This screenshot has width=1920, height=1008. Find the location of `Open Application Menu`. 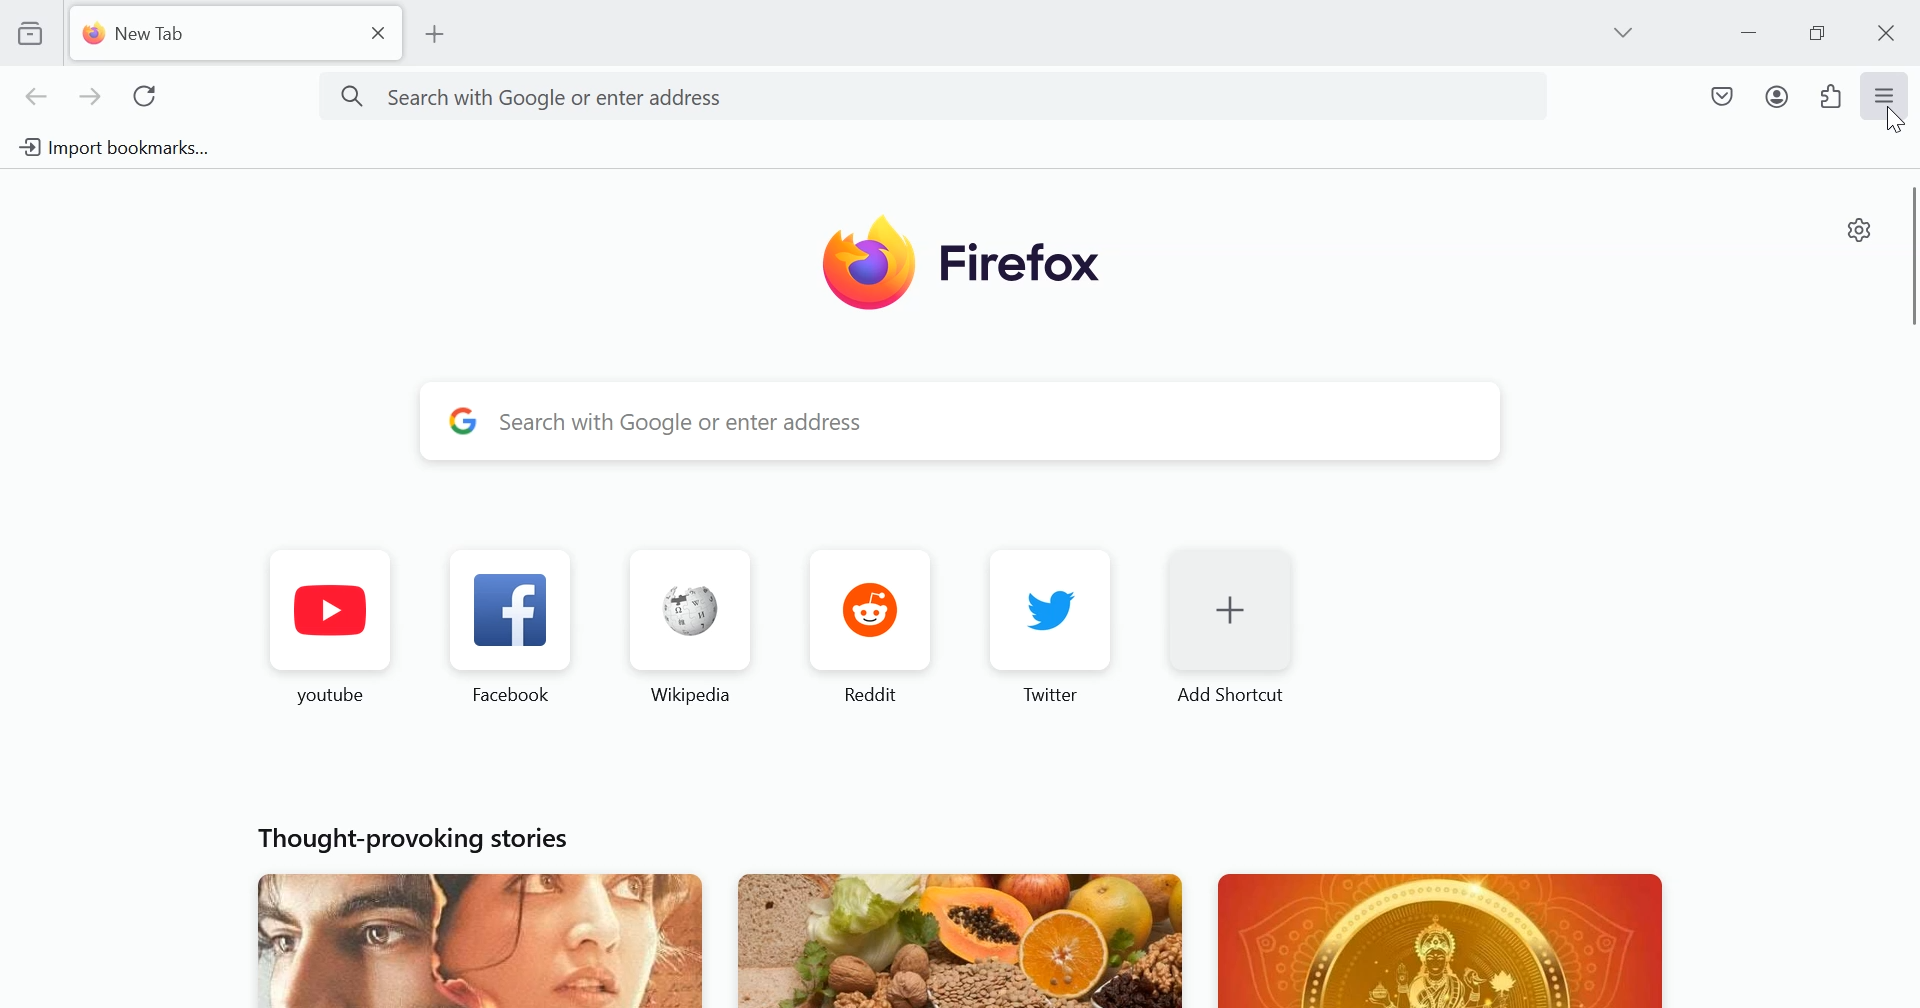

Open Application Menu is located at coordinates (1888, 96).